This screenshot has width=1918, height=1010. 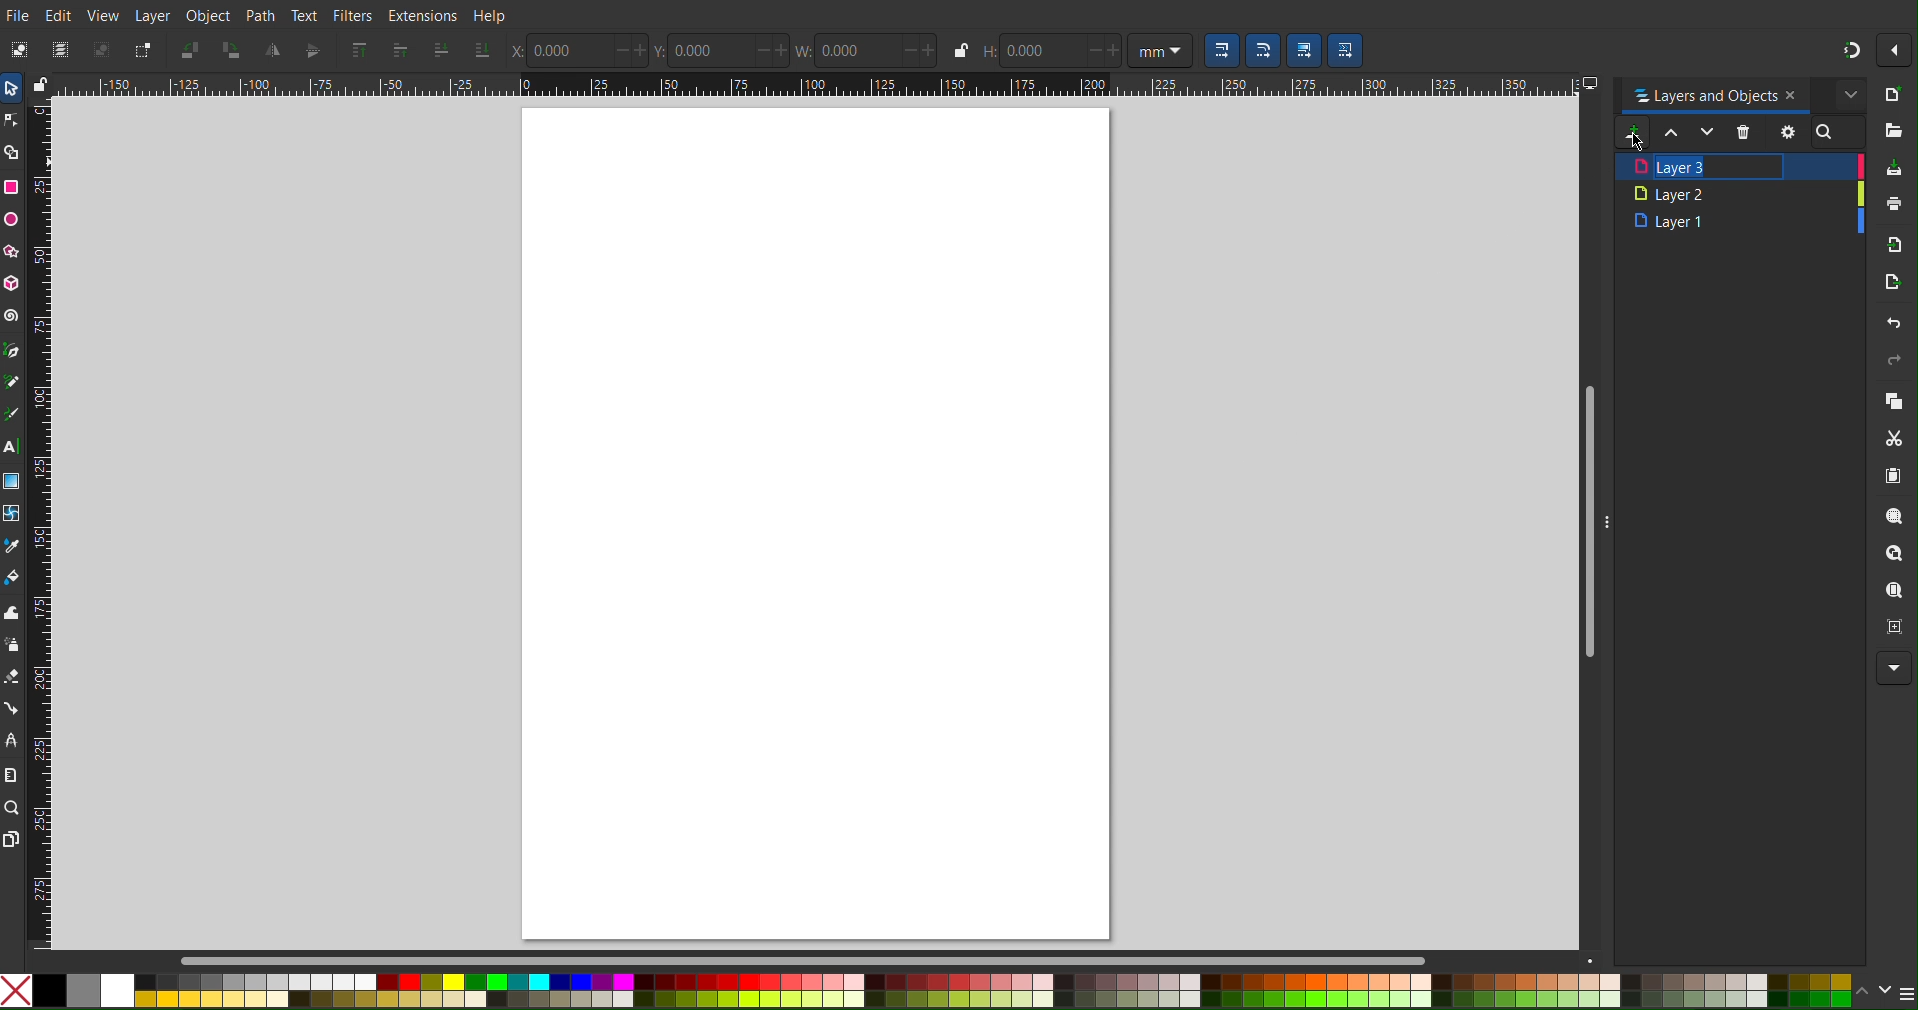 What do you see at coordinates (259, 16) in the screenshot?
I see `Path` at bounding box center [259, 16].